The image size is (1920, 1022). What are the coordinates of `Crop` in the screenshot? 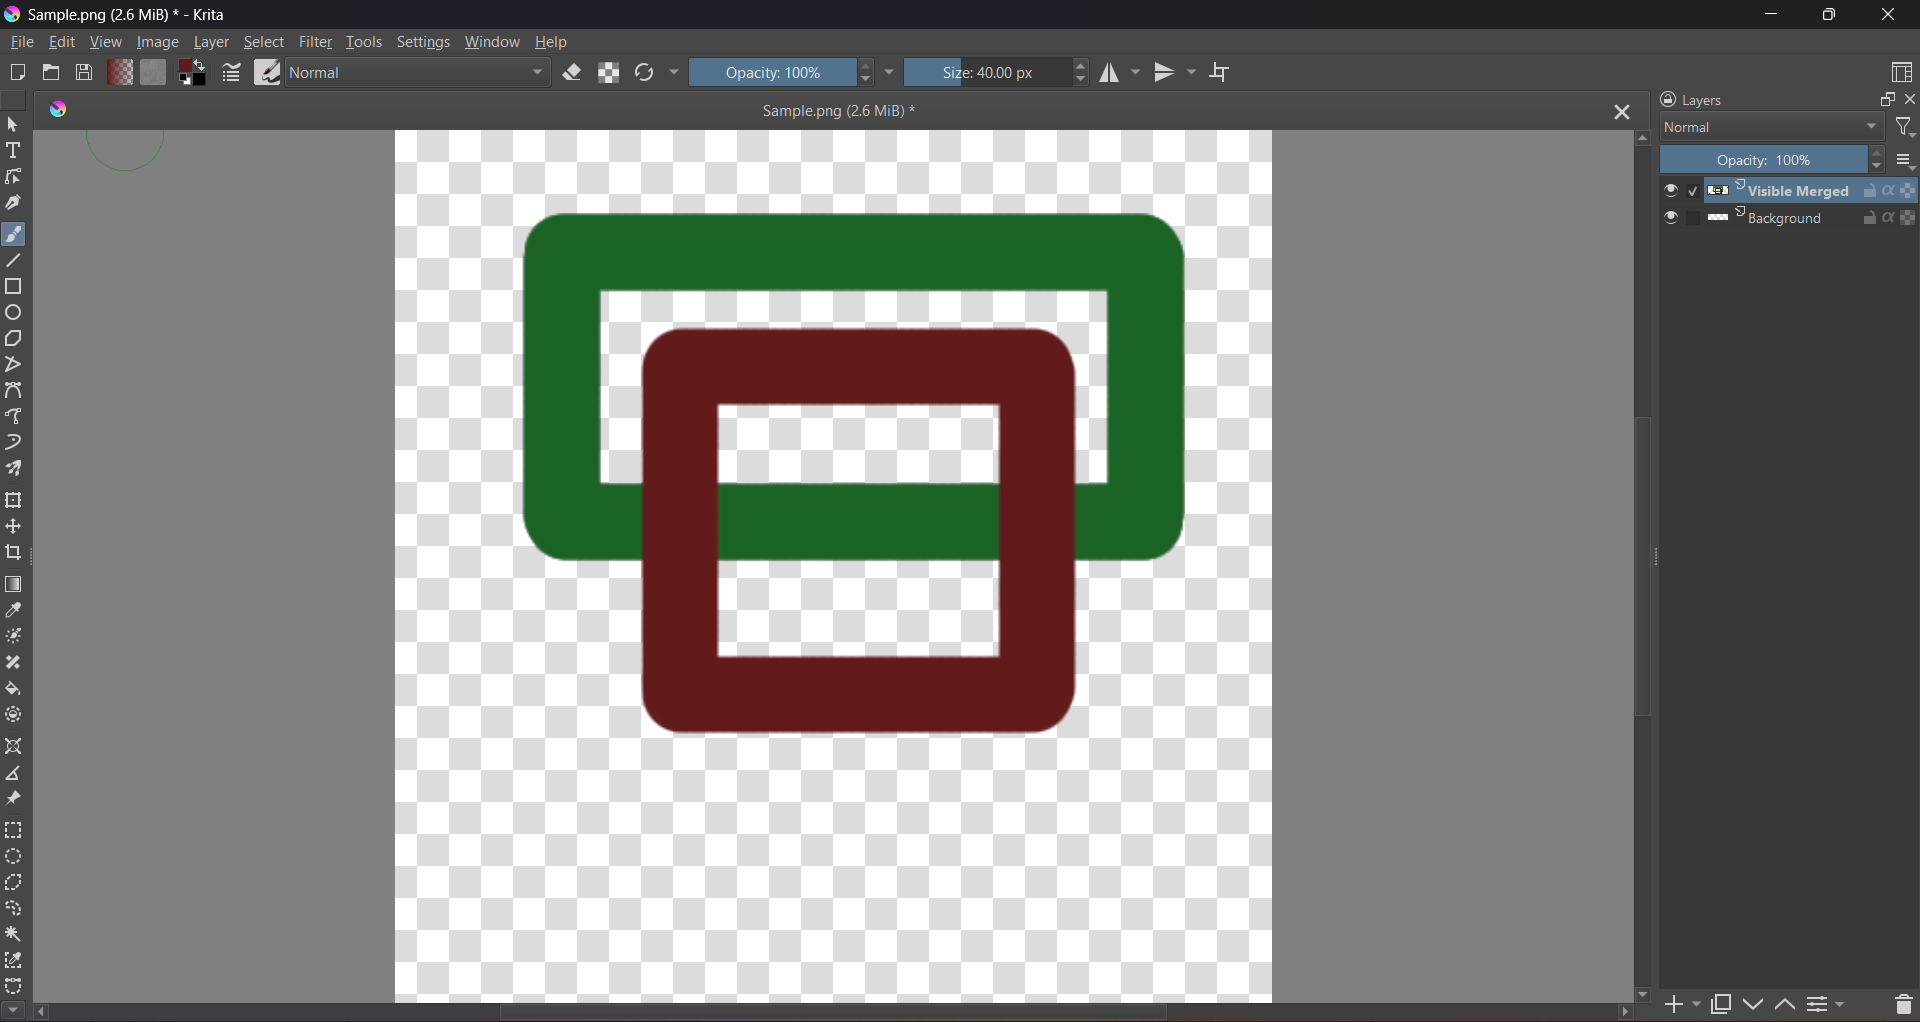 It's located at (14, 554).